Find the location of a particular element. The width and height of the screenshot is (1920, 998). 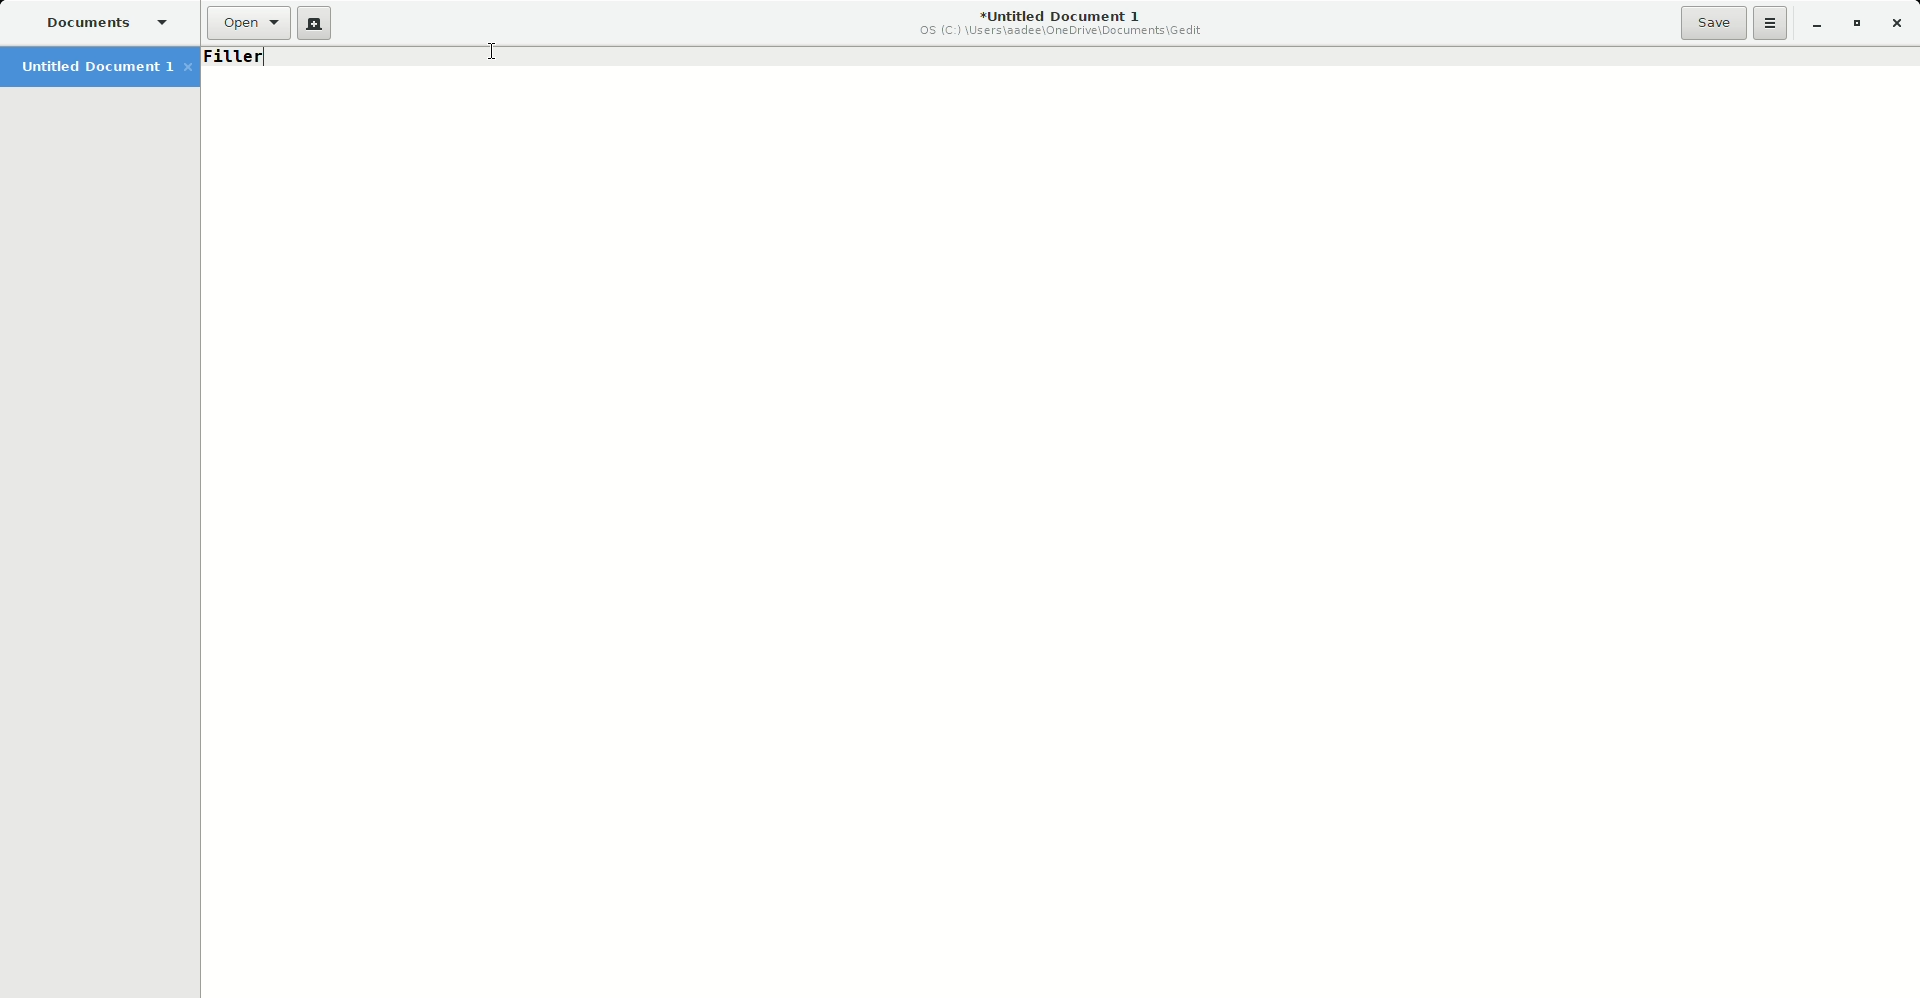

Restore is located at coordinates (1856, 24).